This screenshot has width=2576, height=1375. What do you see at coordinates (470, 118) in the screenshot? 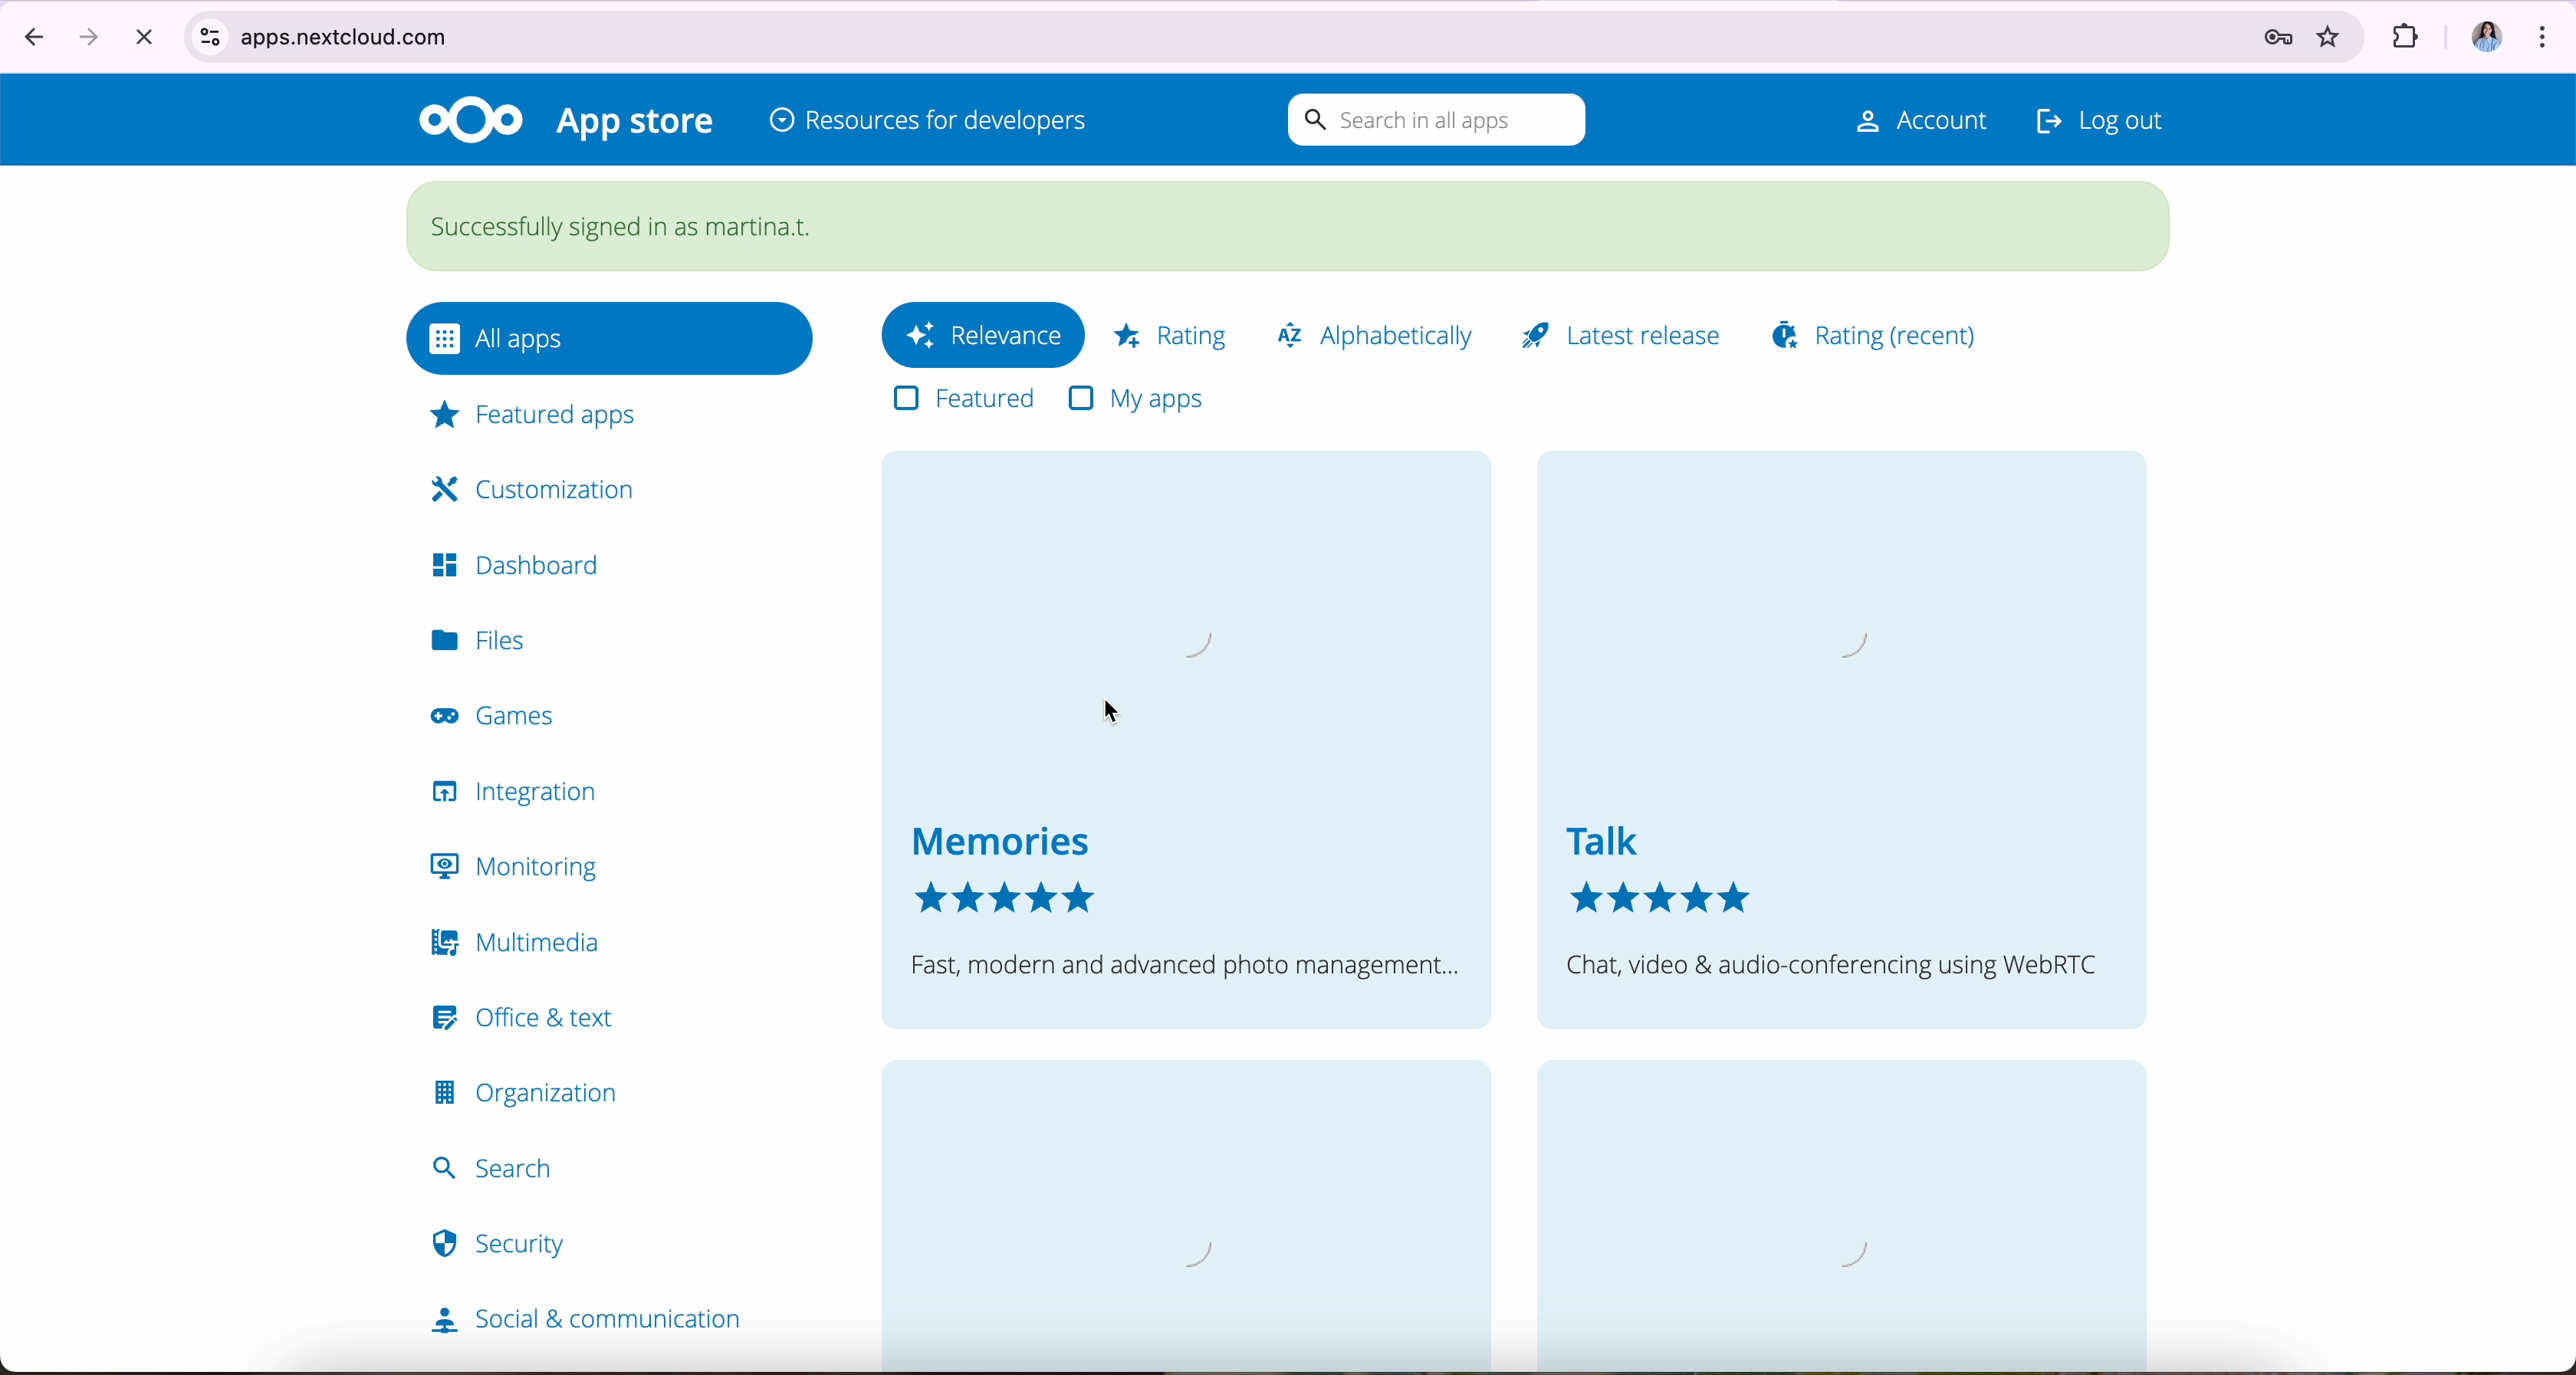
I see `Nextcloud logo` at bounding box center [470, 118].